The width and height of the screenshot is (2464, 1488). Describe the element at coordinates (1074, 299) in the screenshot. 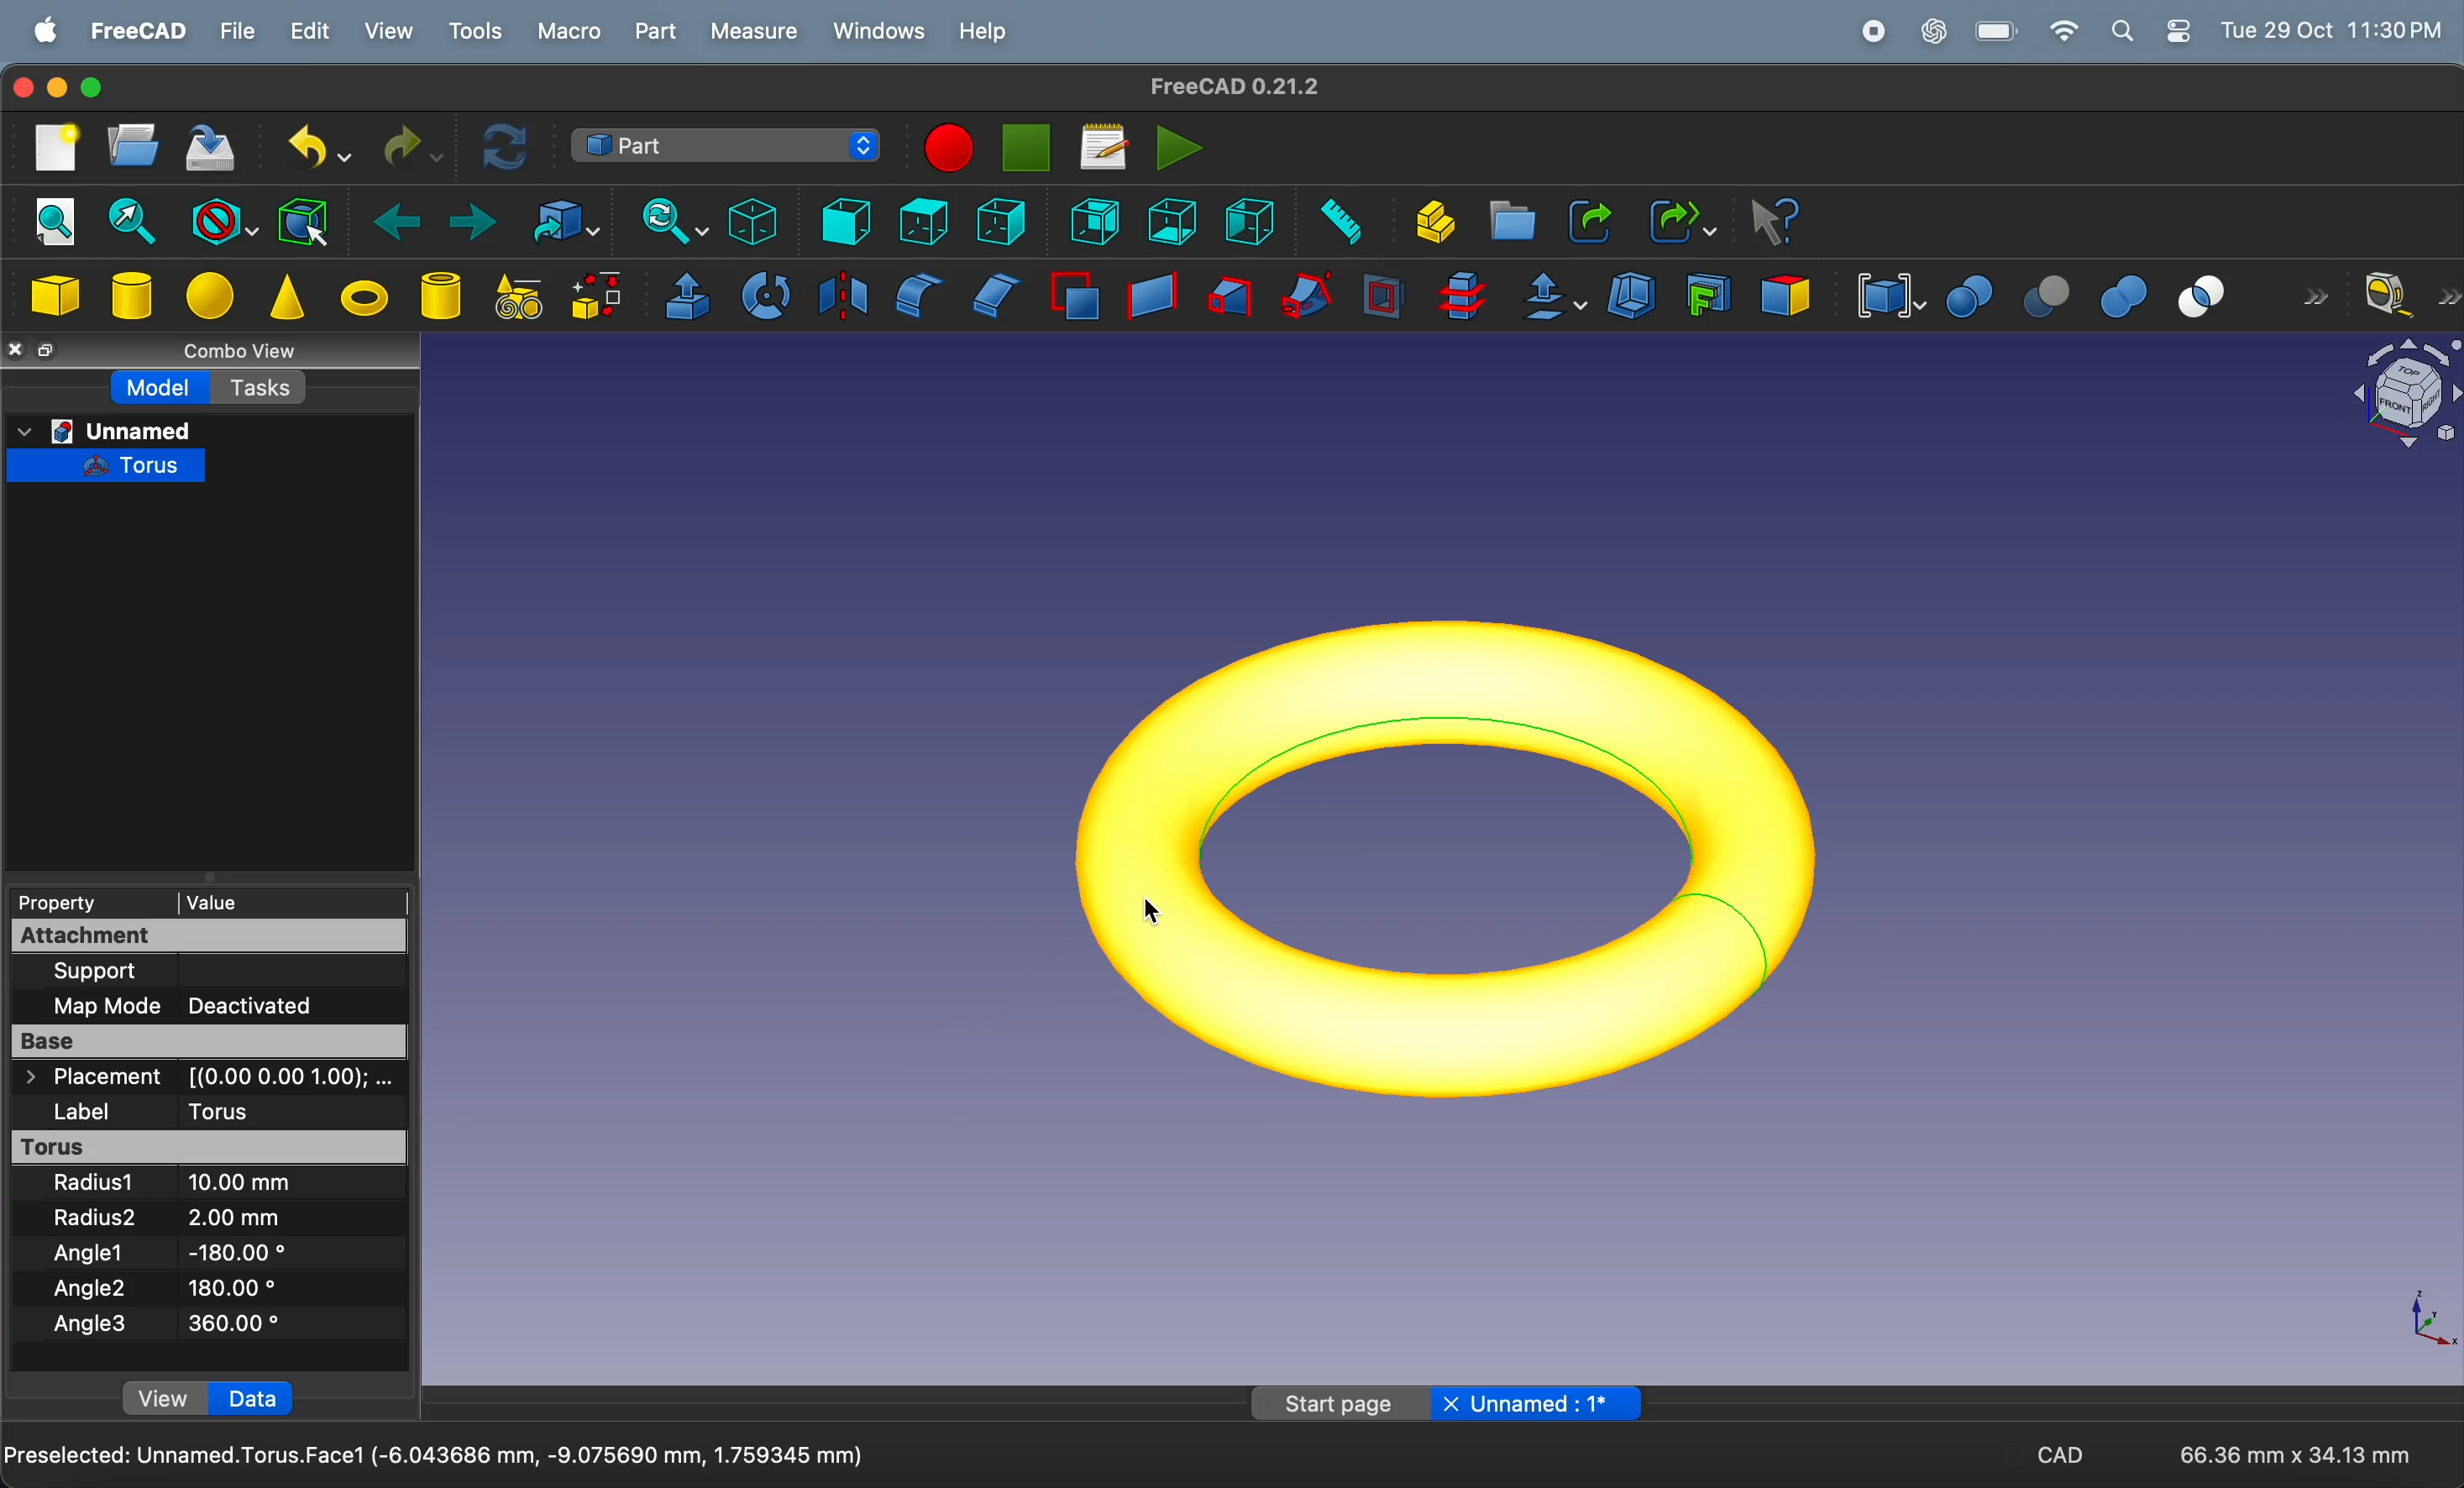

I see `make face from wires` at that location.